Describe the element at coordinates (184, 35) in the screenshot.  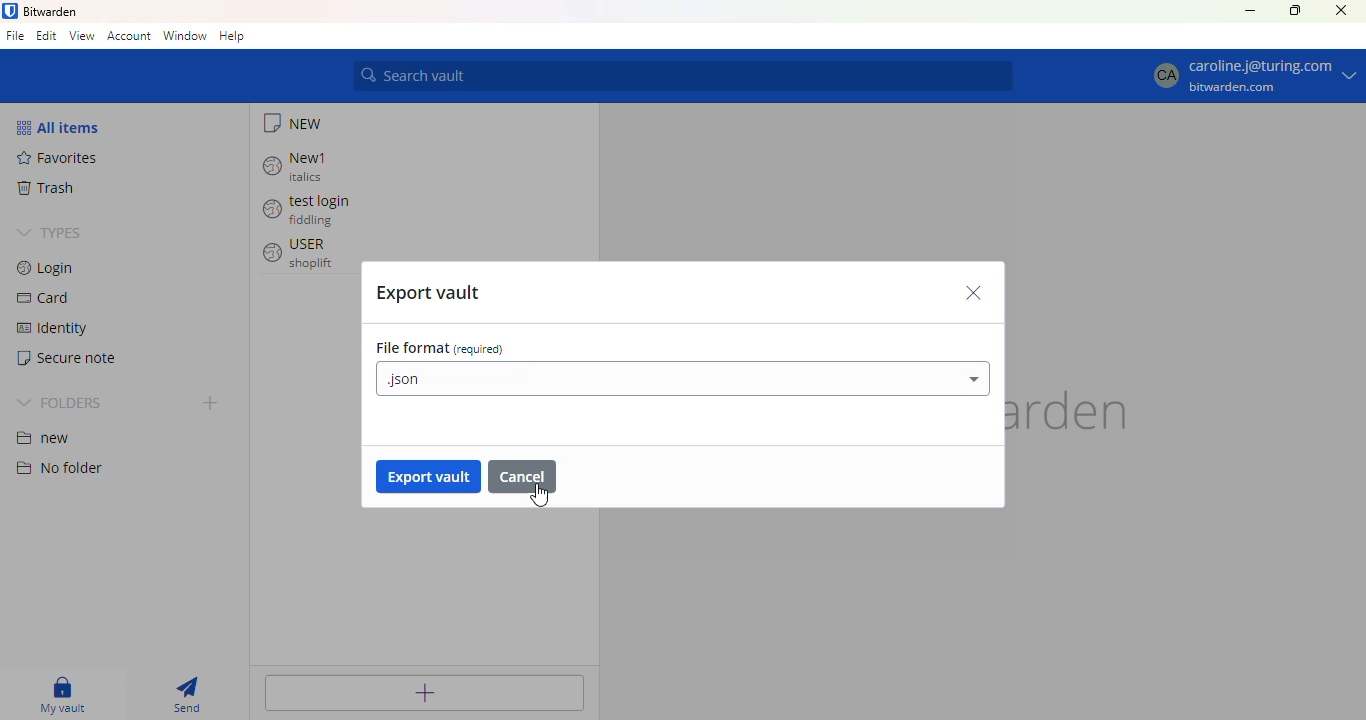
I see `window` at that location.